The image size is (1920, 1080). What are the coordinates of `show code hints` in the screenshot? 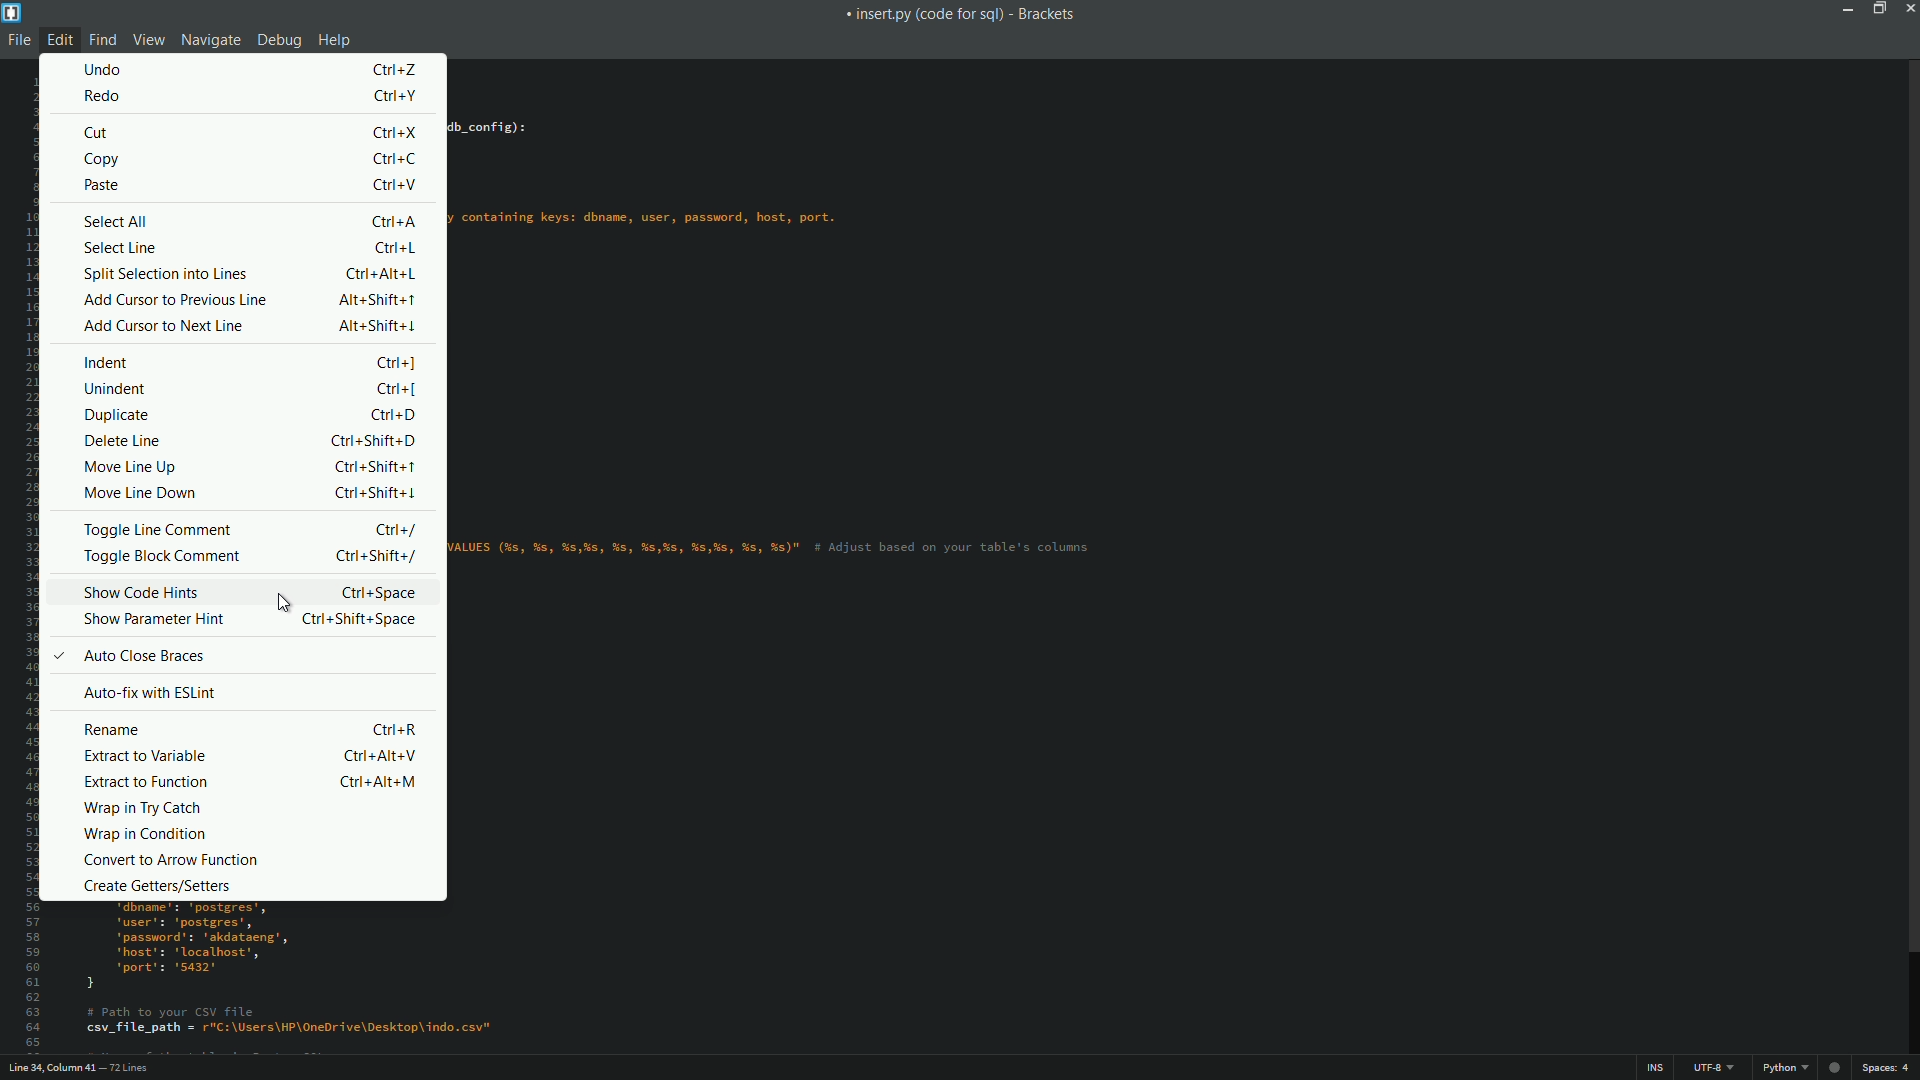 It's located at (143, 592).